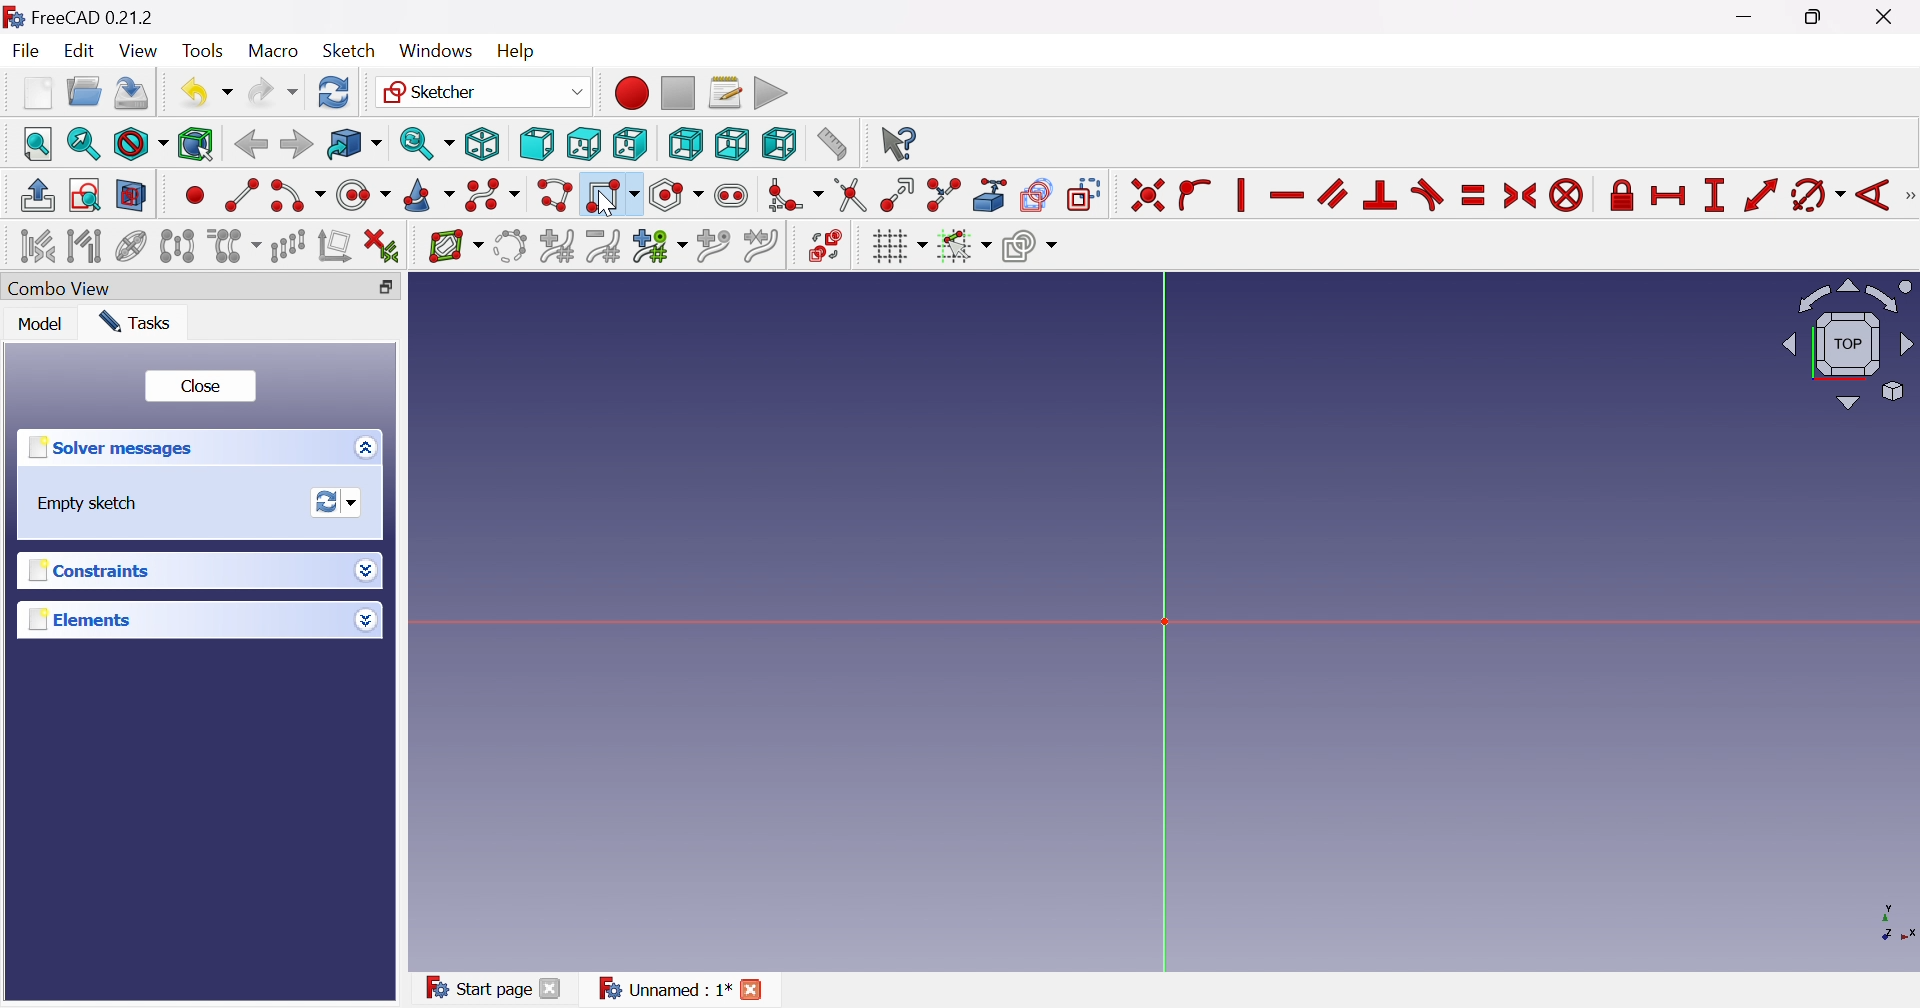 This screenshot has width=1920, height=1008. Describe the element at coordinates (138, 143) in the screenshot. I see `Fit style` at that location.